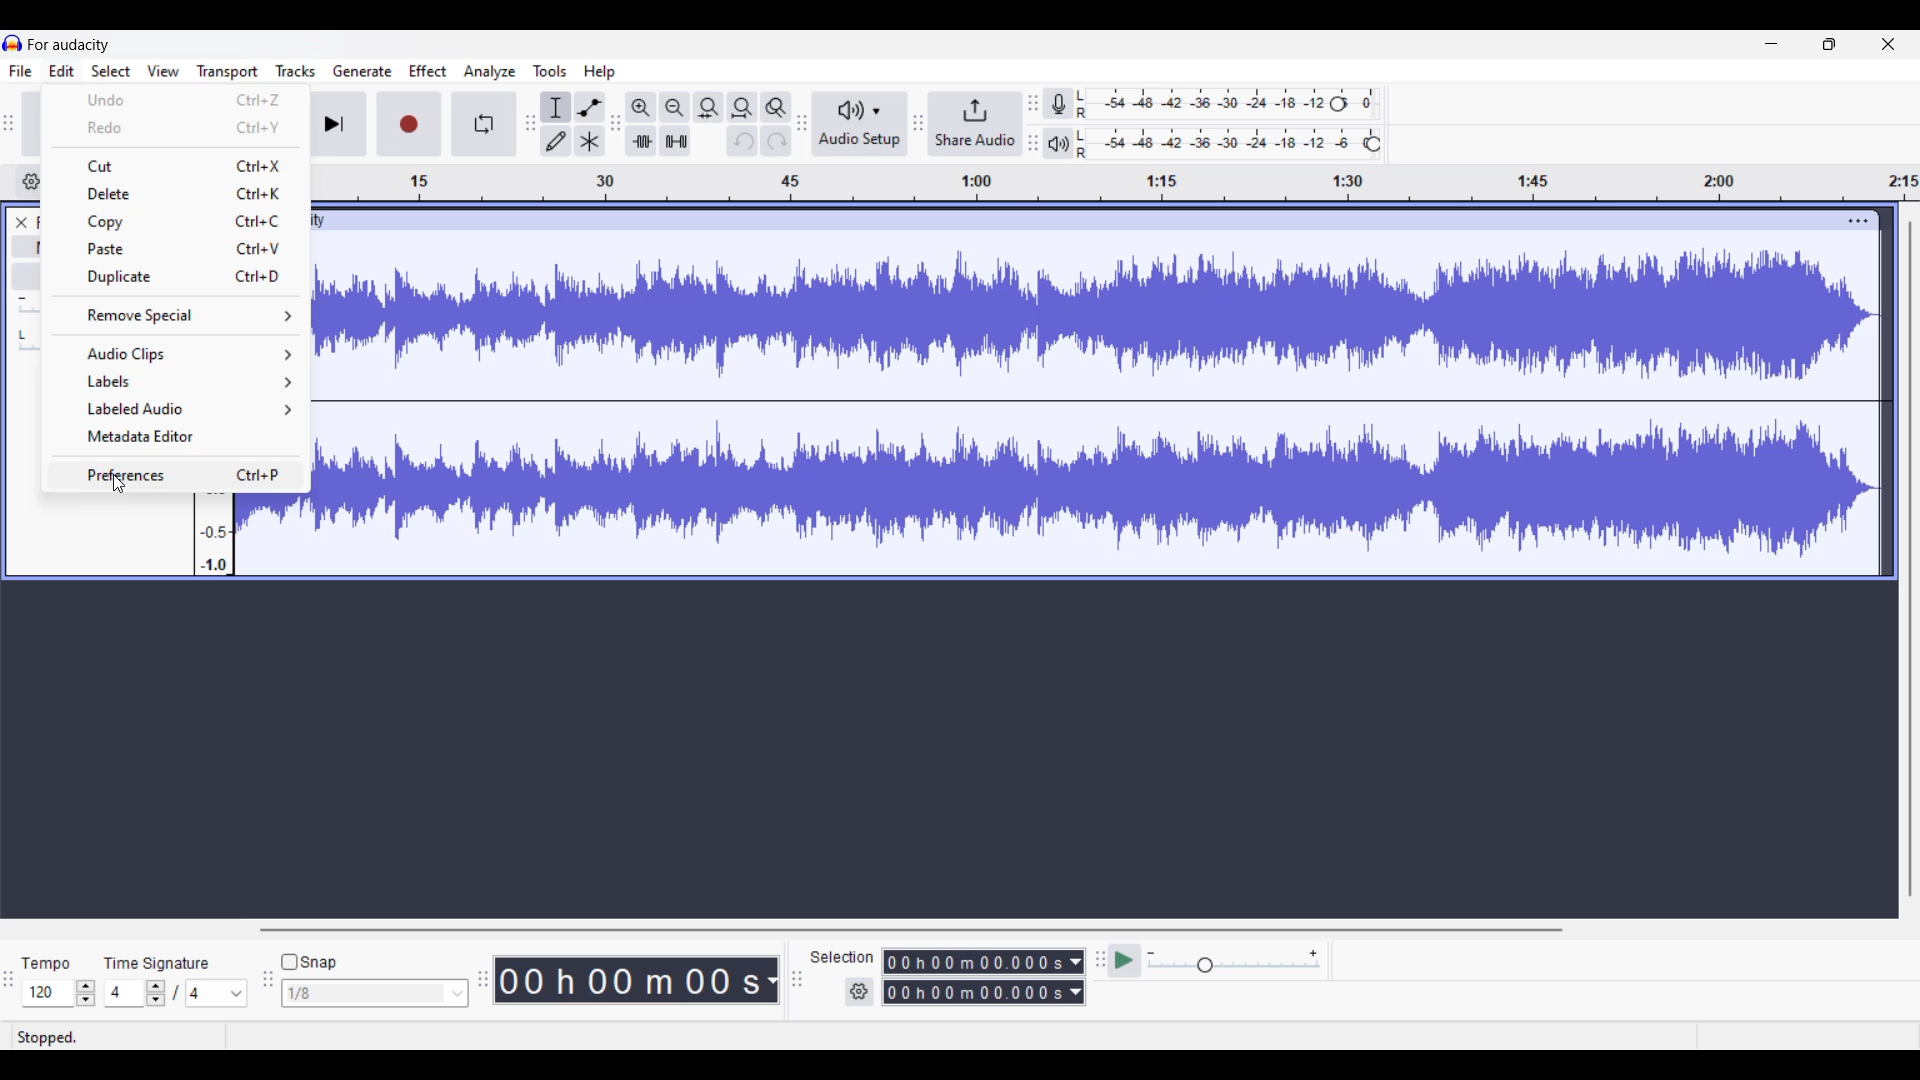 Image resolution: width=1920 pixels, height=1080 pixels. Describe the element at coordinates (1338, 104) in the screenshot. I see `Header to change recording level` at that location.